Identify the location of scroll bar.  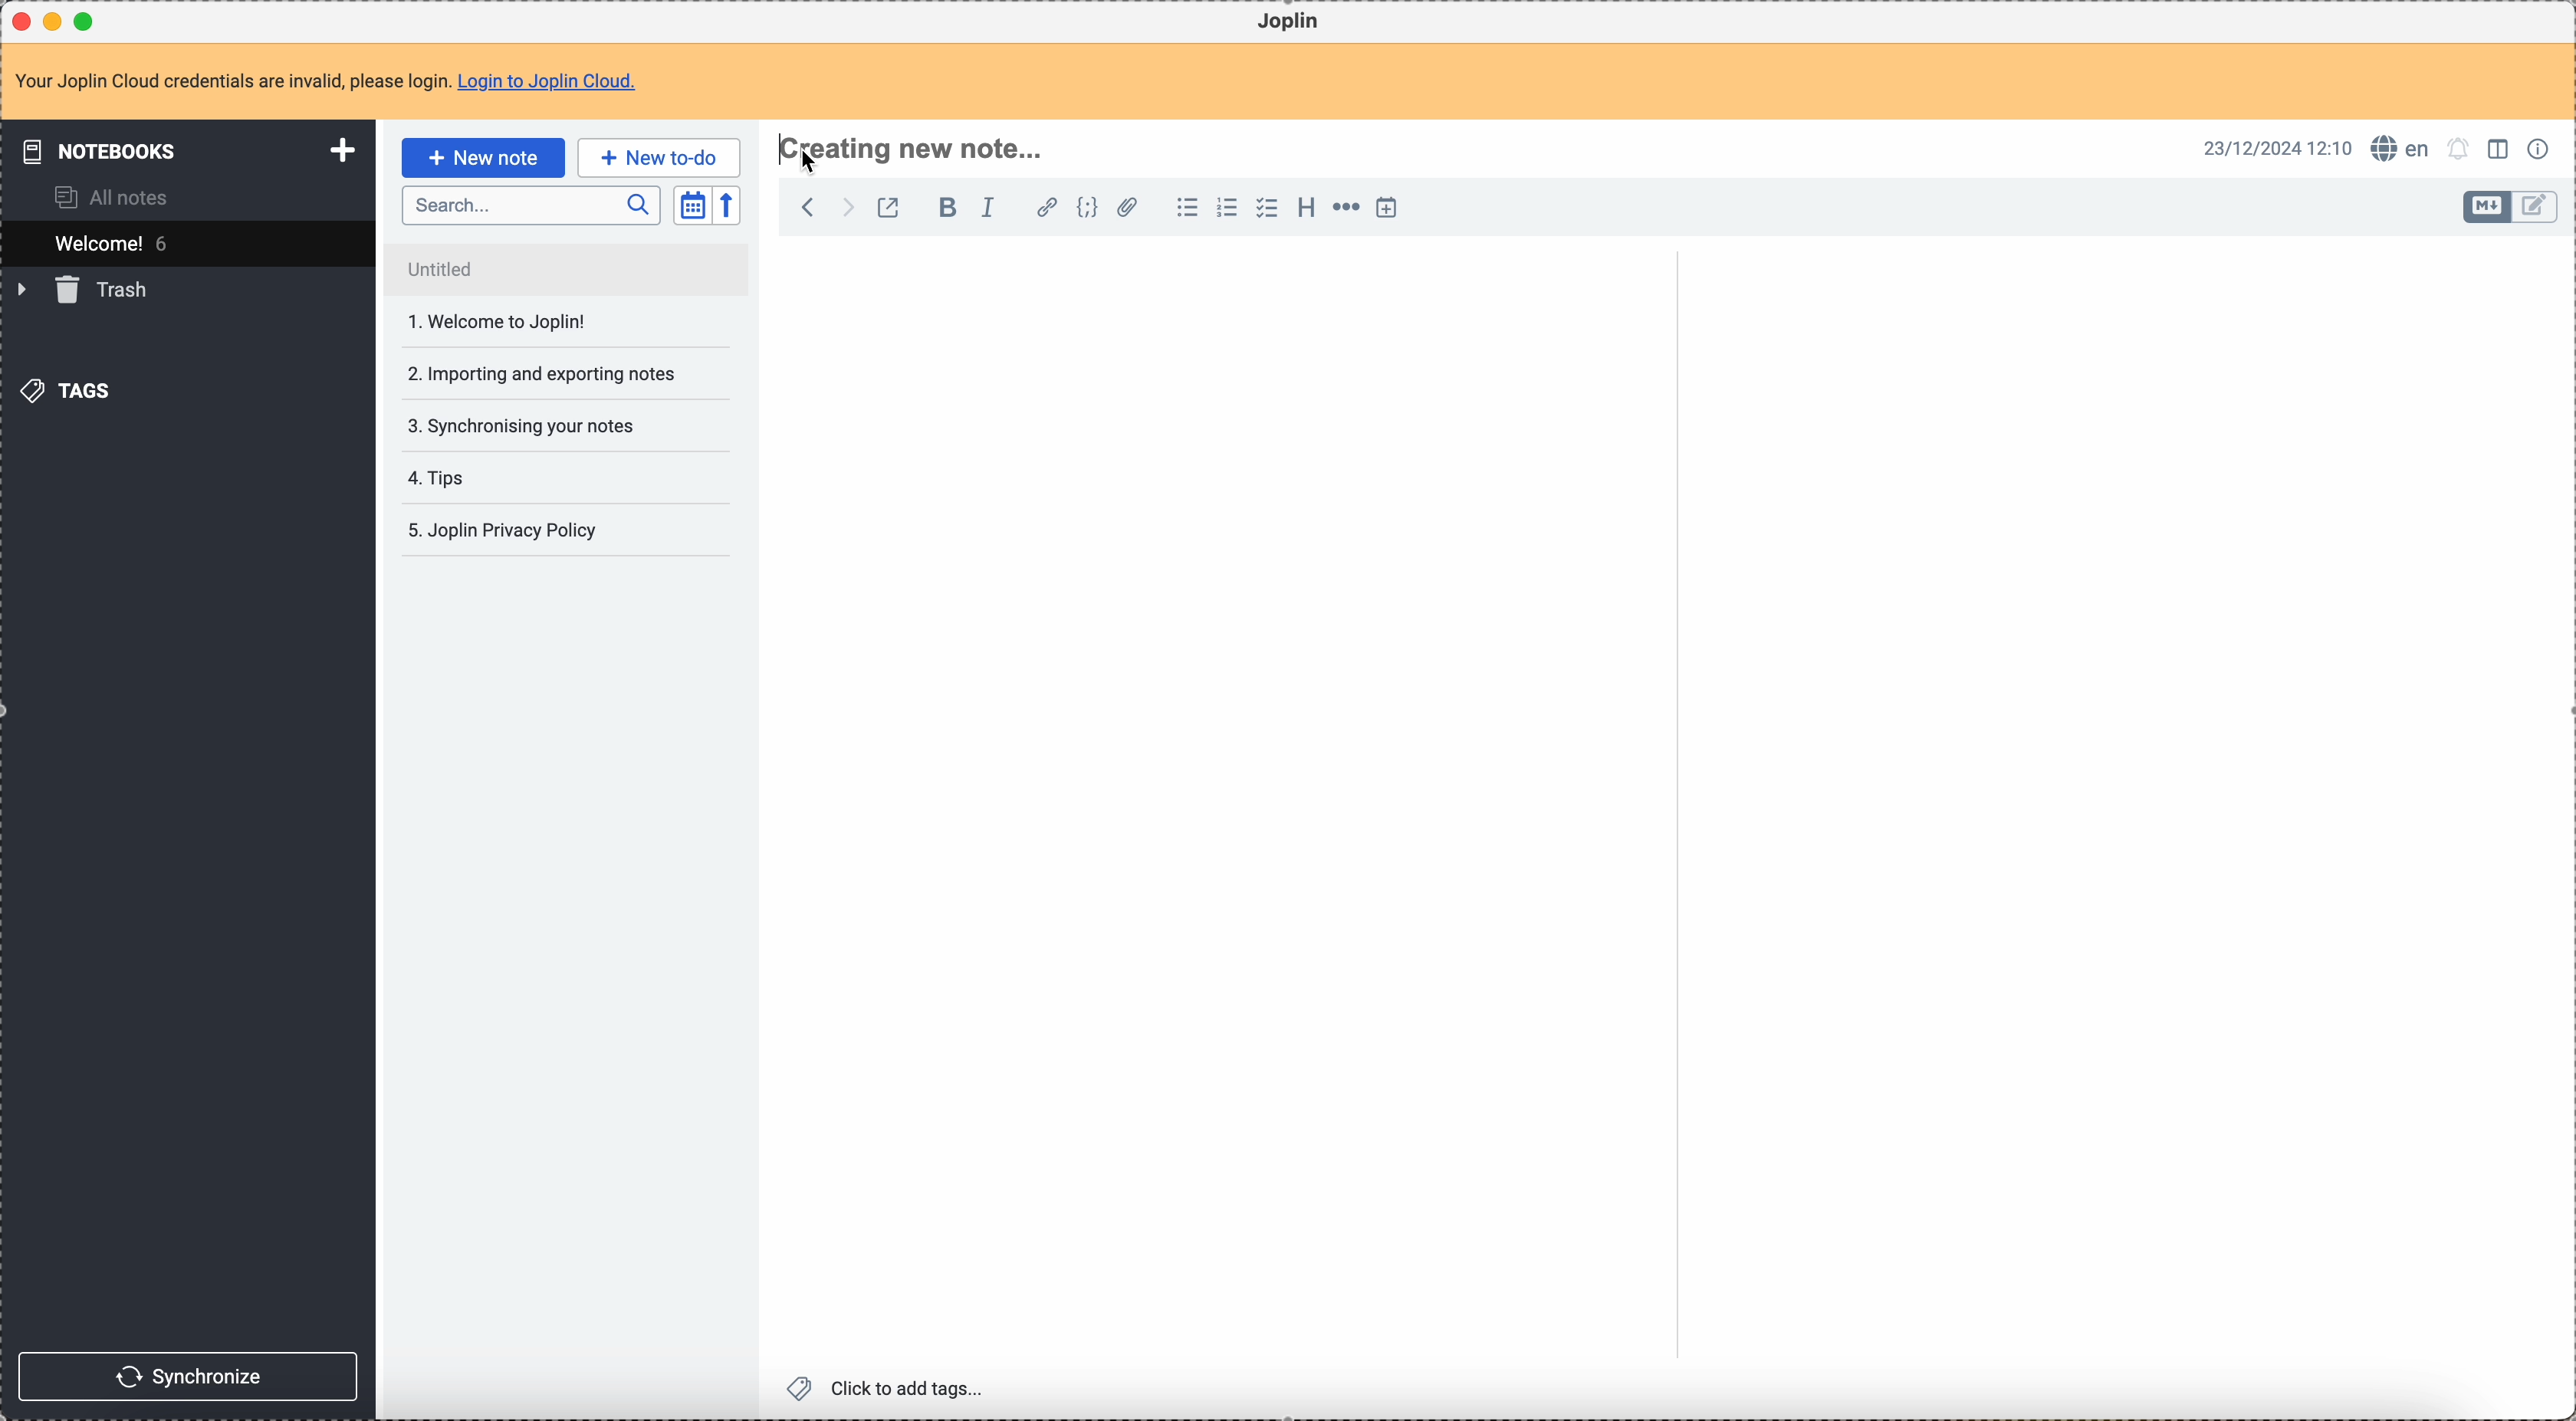
(2560, 452).